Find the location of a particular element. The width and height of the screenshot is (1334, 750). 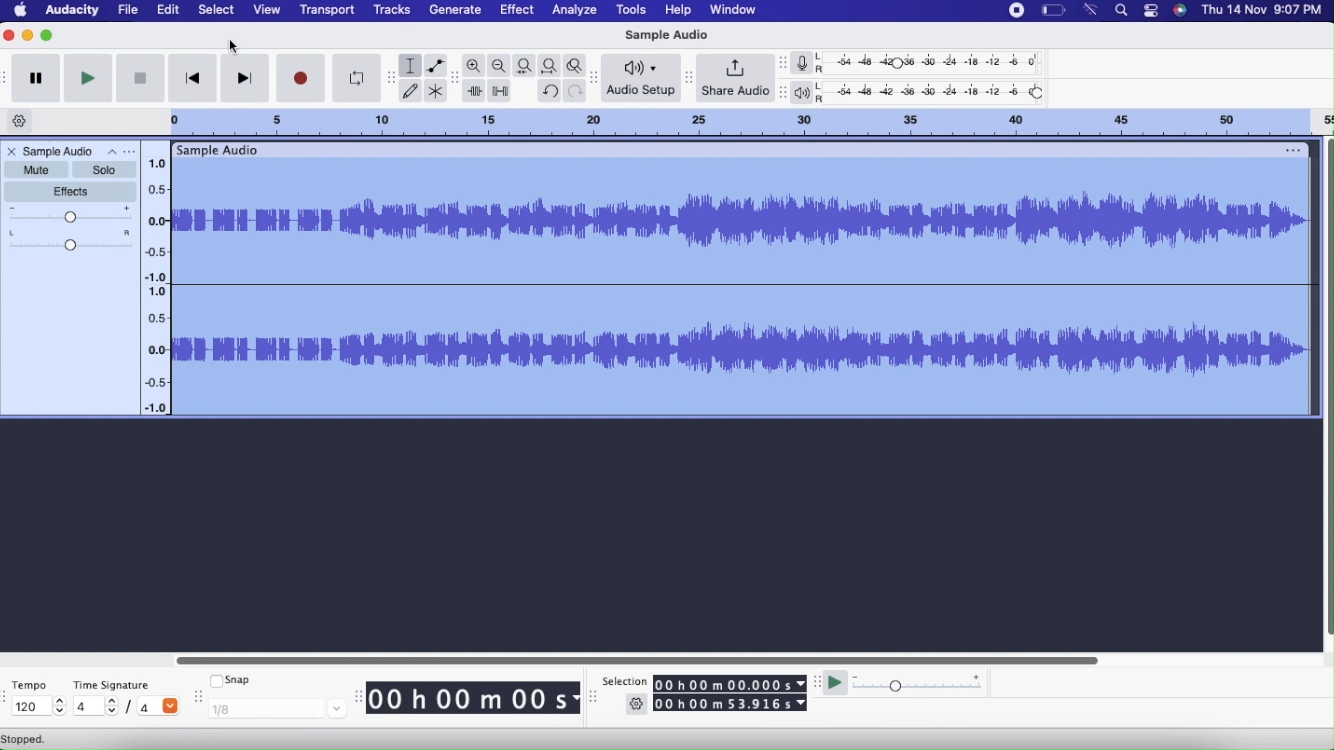

00 h 00 m 00.000 s is located at coordinates (731, 684).